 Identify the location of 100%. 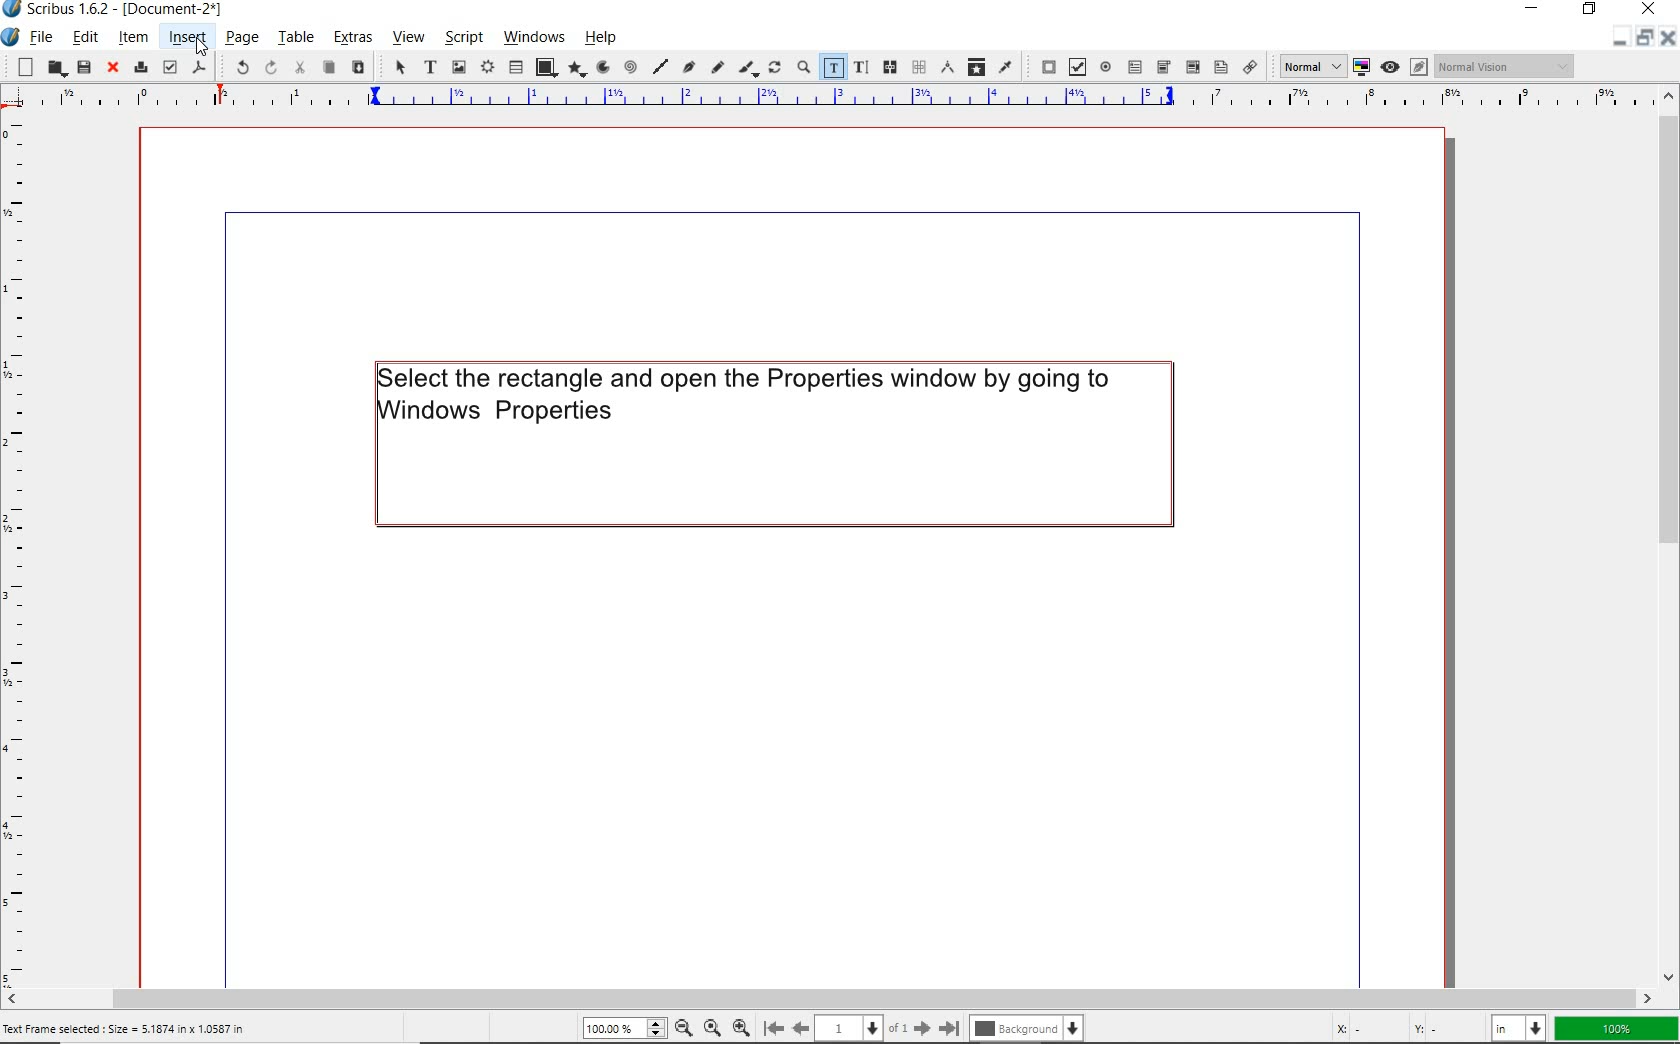
(1618, 1029).